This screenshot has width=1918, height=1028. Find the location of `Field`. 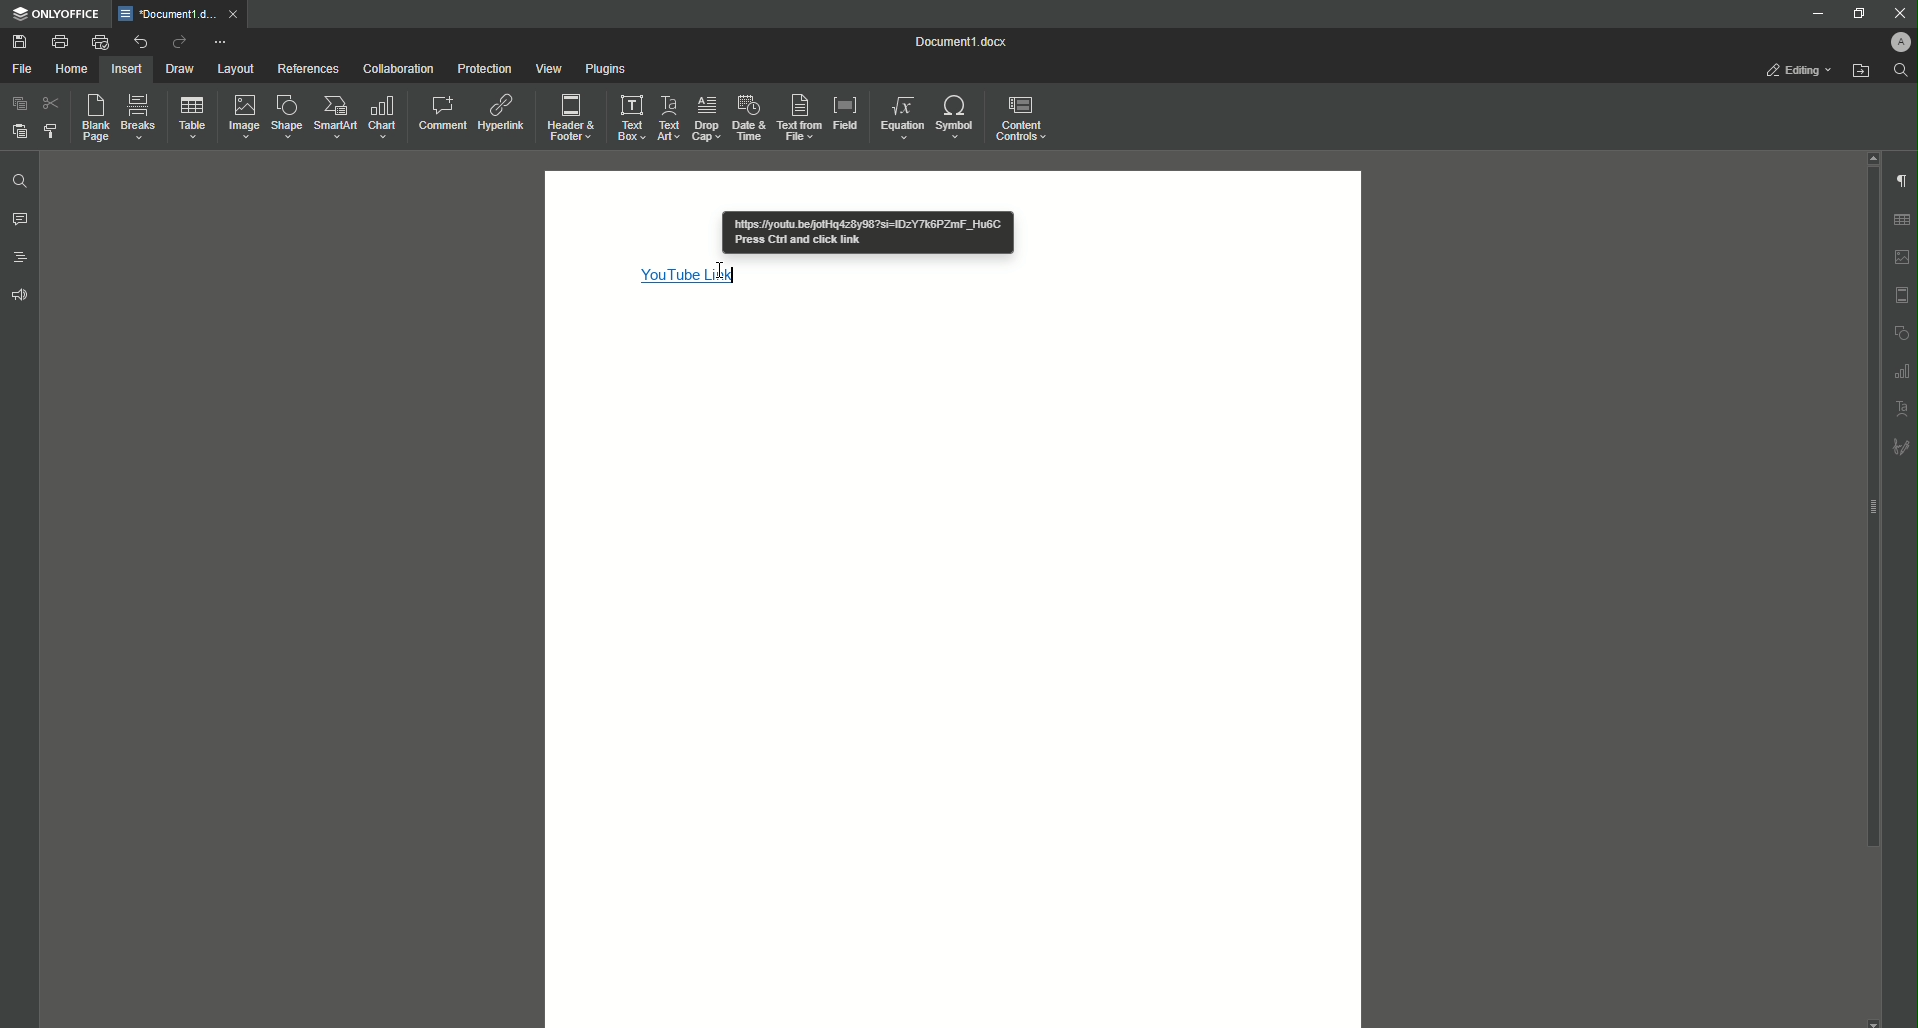

Field is located at coordinates (846, 113).